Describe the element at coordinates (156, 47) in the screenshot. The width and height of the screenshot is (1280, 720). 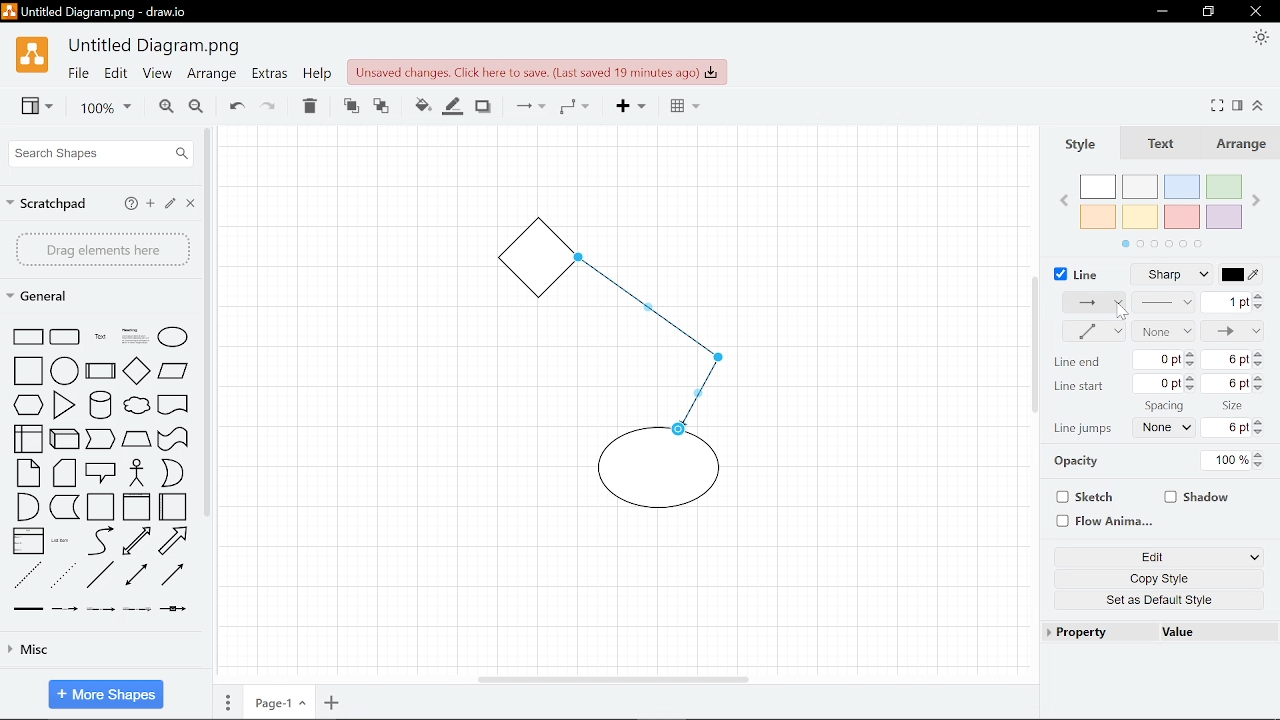
I see `Untitled Diagram.png` at that location.